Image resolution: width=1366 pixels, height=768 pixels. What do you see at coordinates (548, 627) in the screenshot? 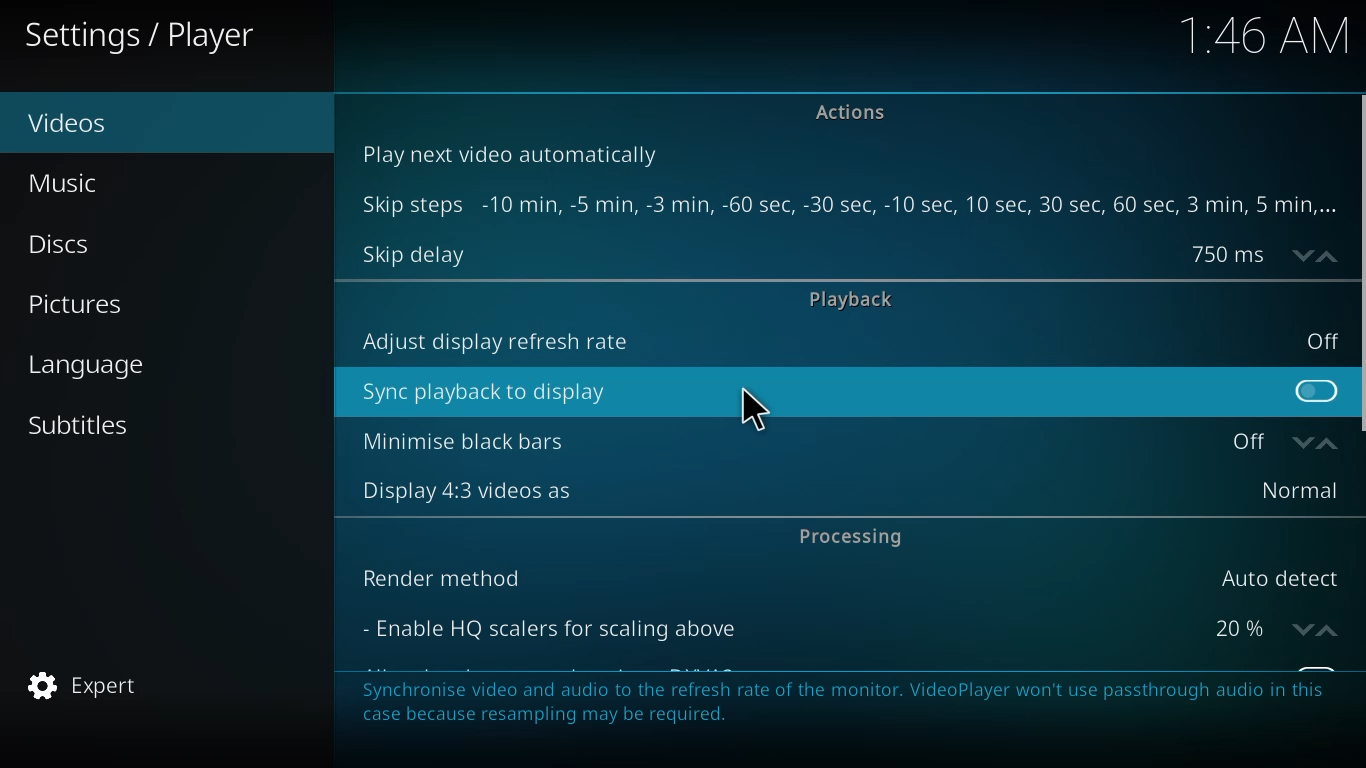
I see `enable hq scalers for scaling above` at bounding box center [548, 627].